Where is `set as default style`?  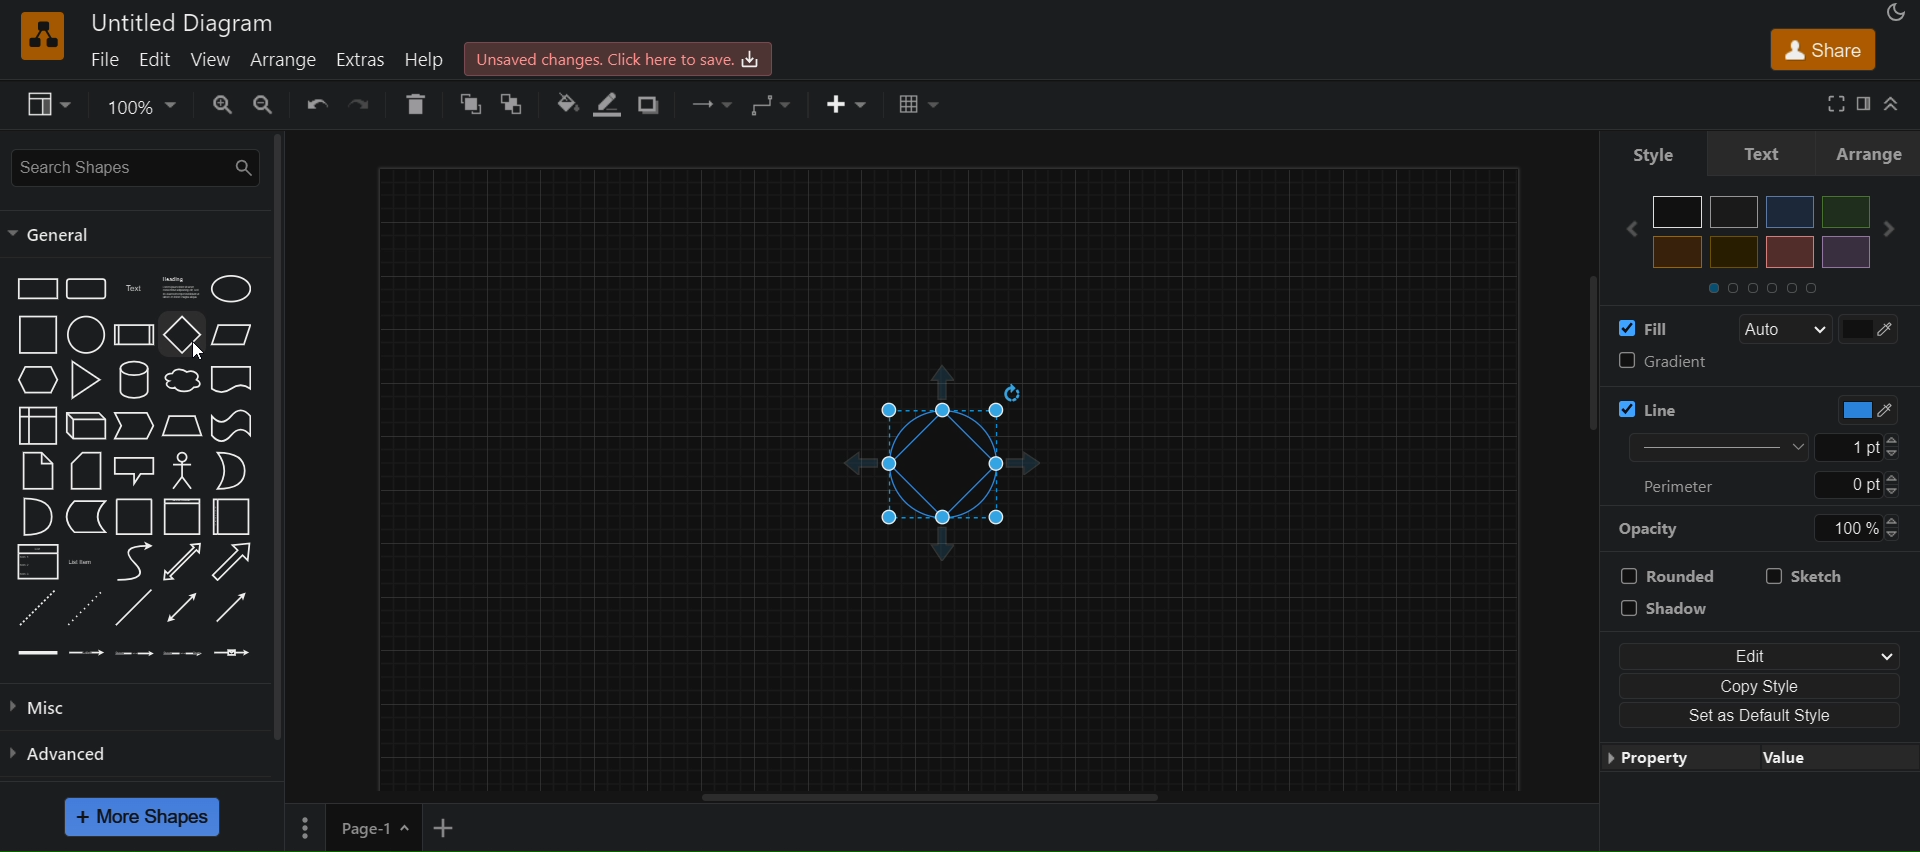 set as default style is located at coordinates (1757, 715).